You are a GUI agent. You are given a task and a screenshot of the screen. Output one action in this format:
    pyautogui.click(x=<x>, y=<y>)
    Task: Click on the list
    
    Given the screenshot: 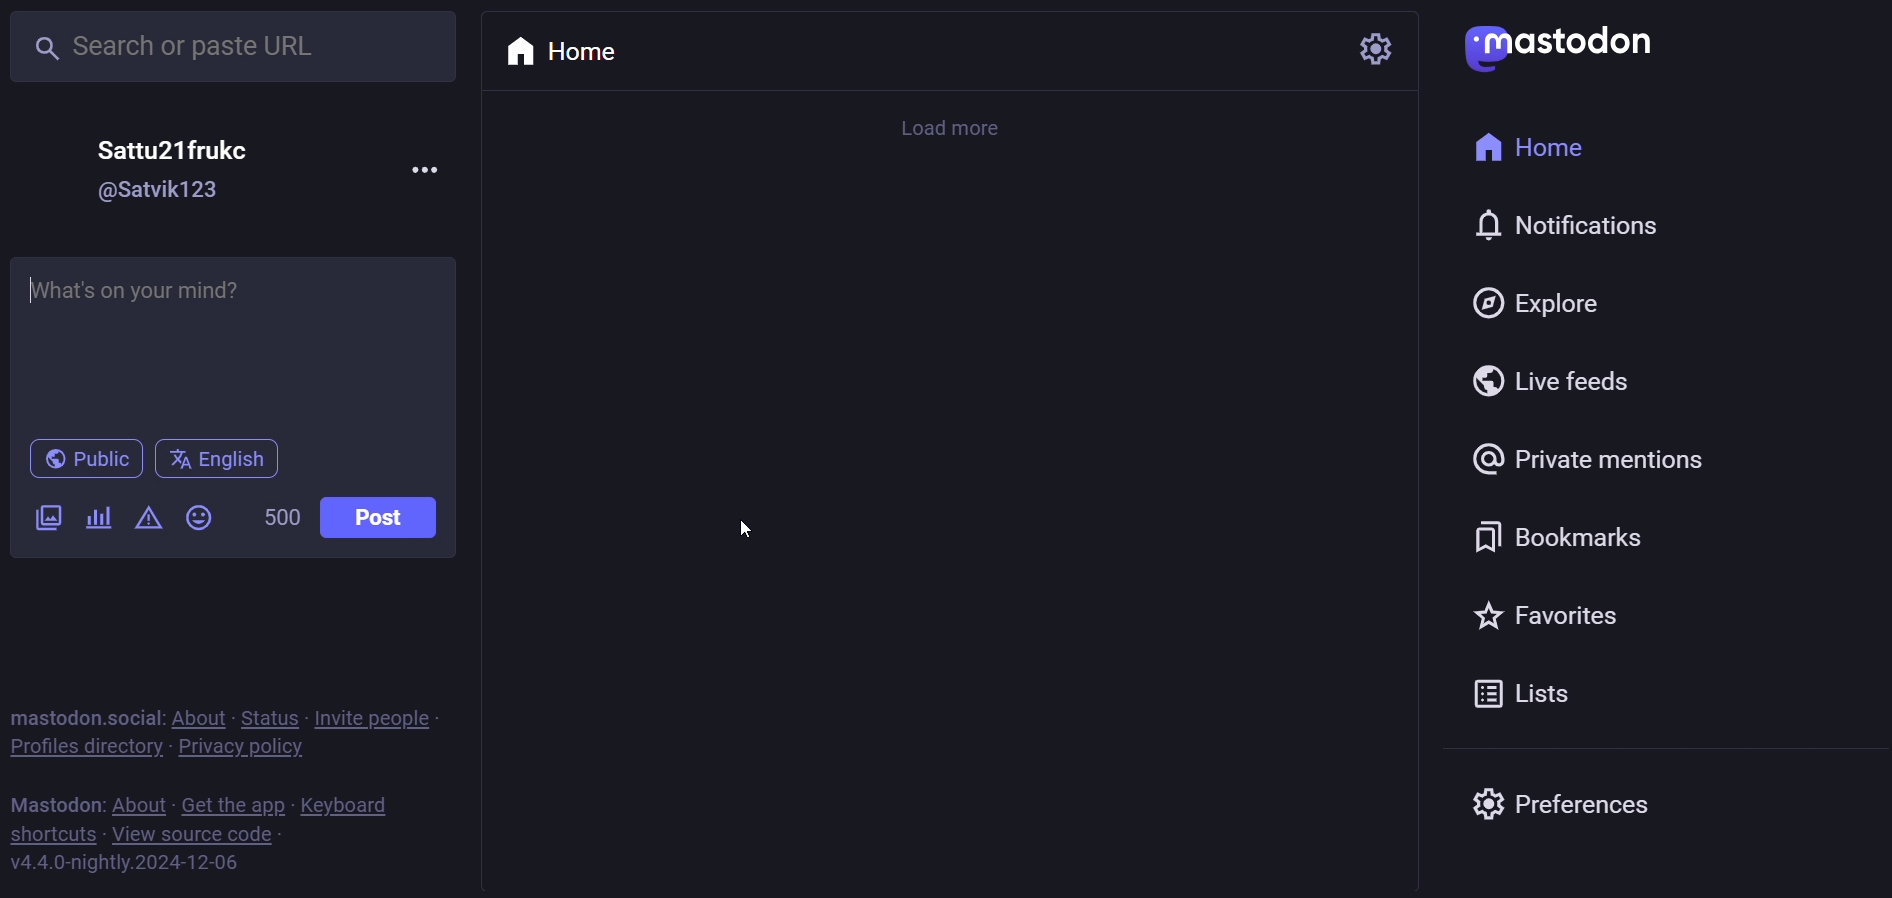 What is the action you would take?
    pyautogui.click(x=1516, y=697)
    